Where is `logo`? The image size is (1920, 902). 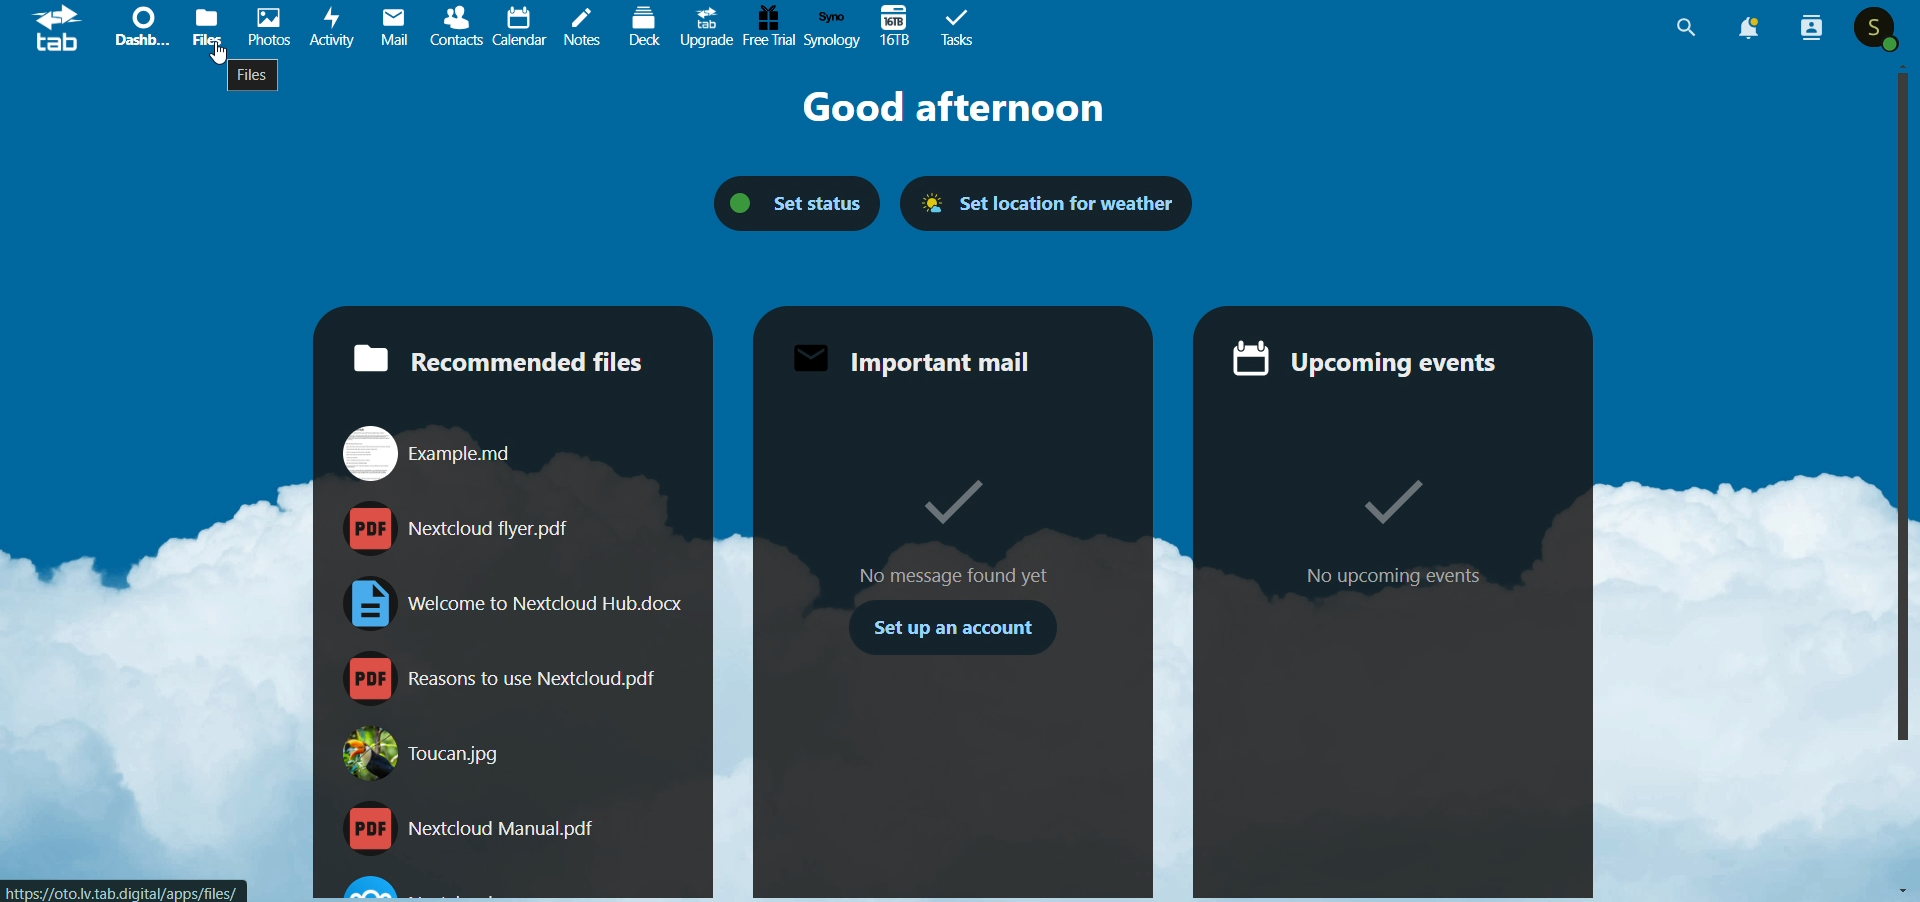 logo is located at coordinates (58, 32).